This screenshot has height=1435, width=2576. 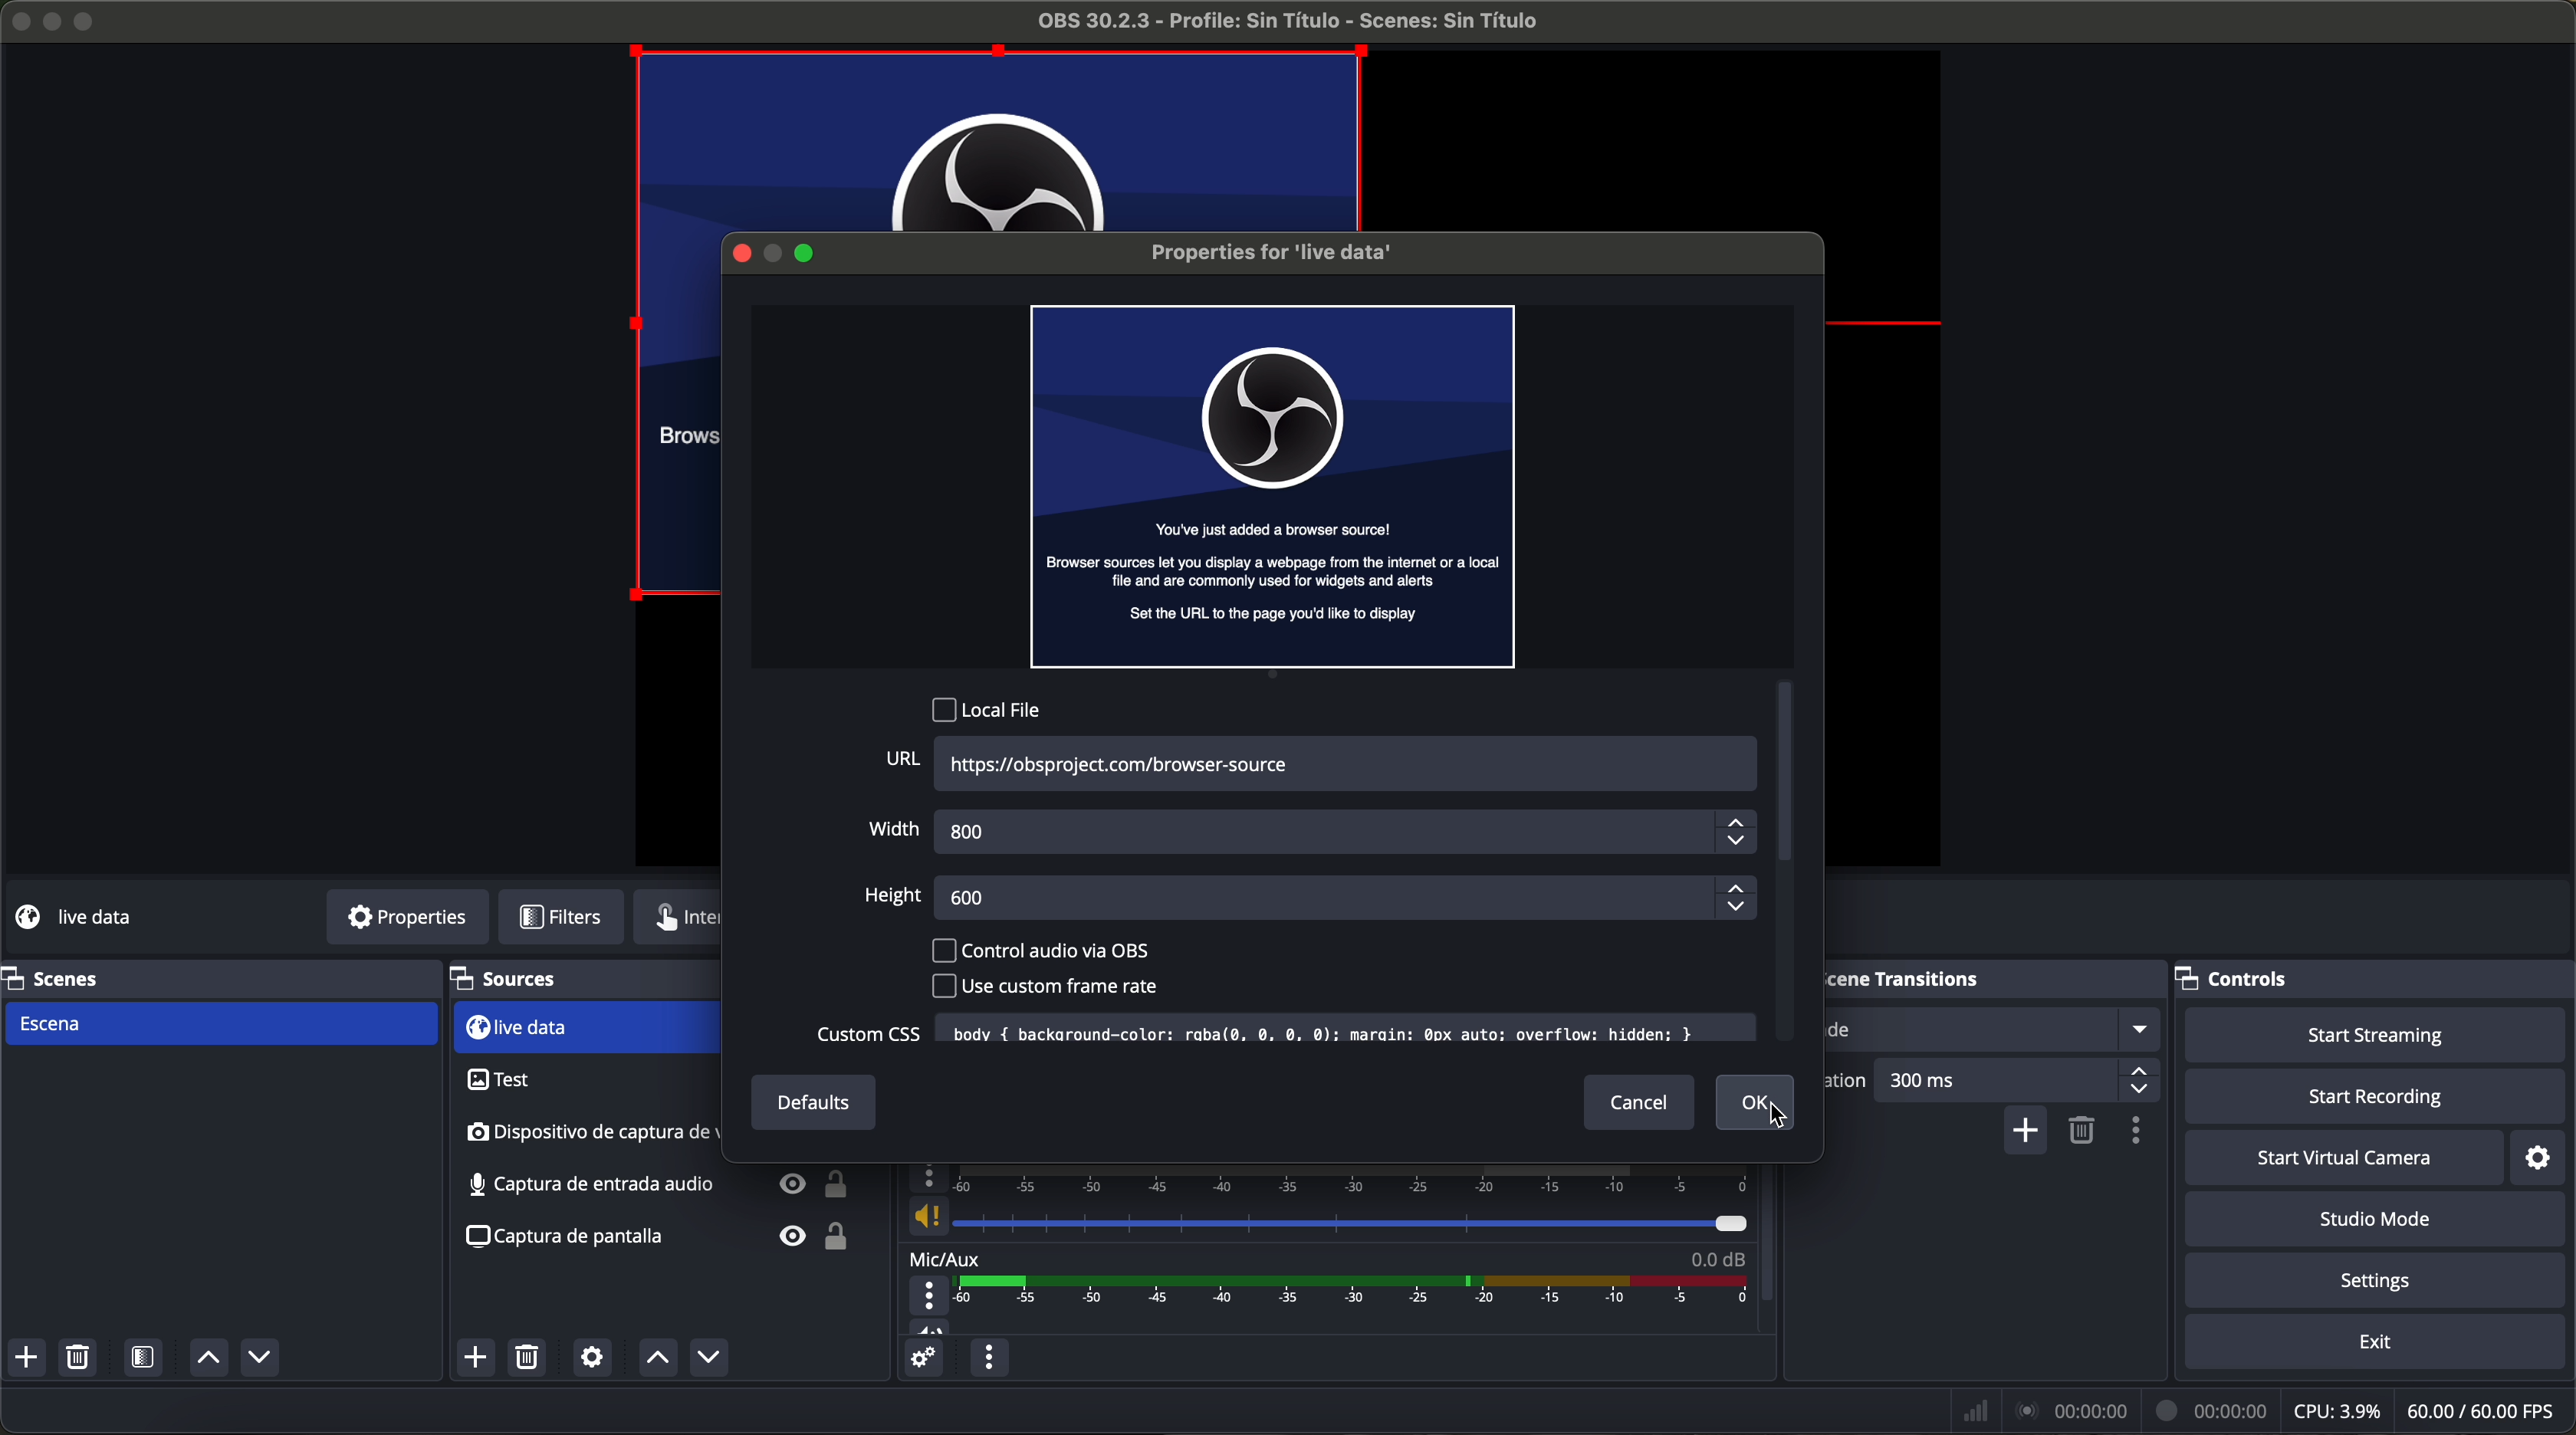 What do you see at coordinates (1046, 987) in the screenshot?
I see `use custom frame rate` at bounding box center [1046, 987].